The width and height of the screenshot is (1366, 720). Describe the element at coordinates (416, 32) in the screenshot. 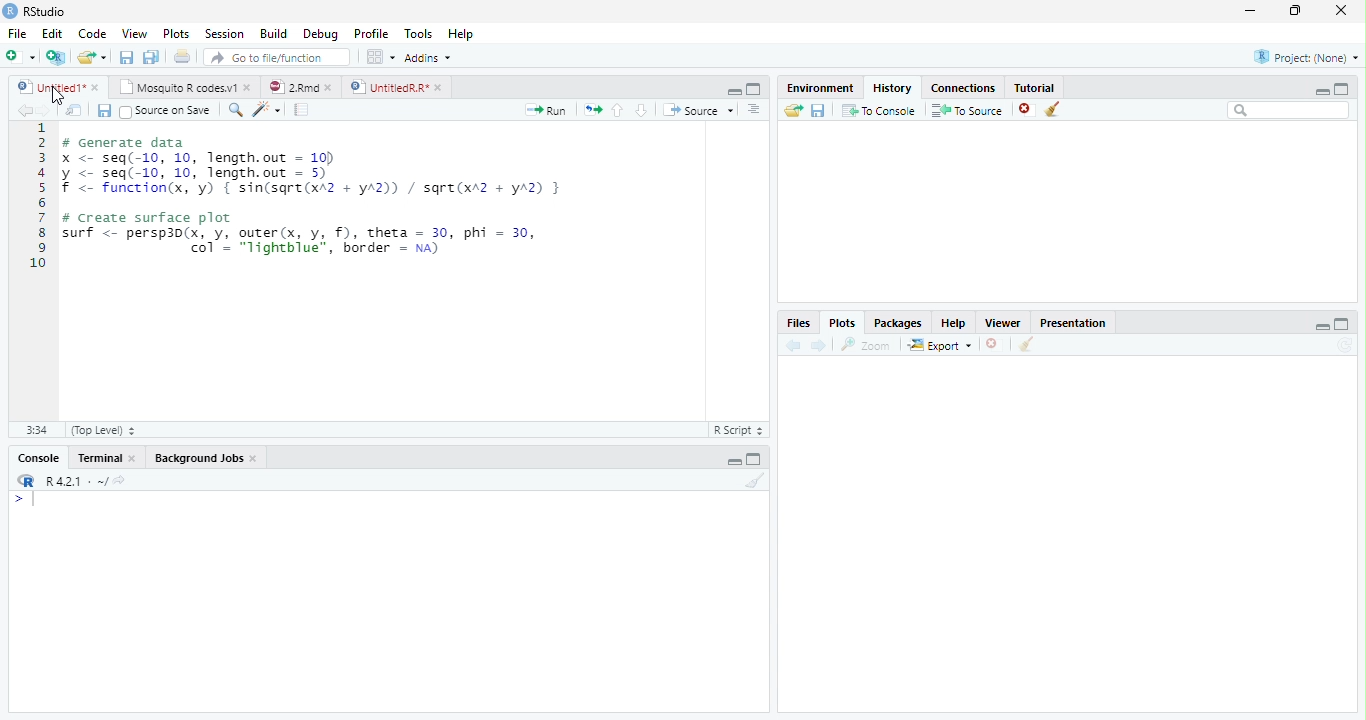

I see `Tools` at that location.